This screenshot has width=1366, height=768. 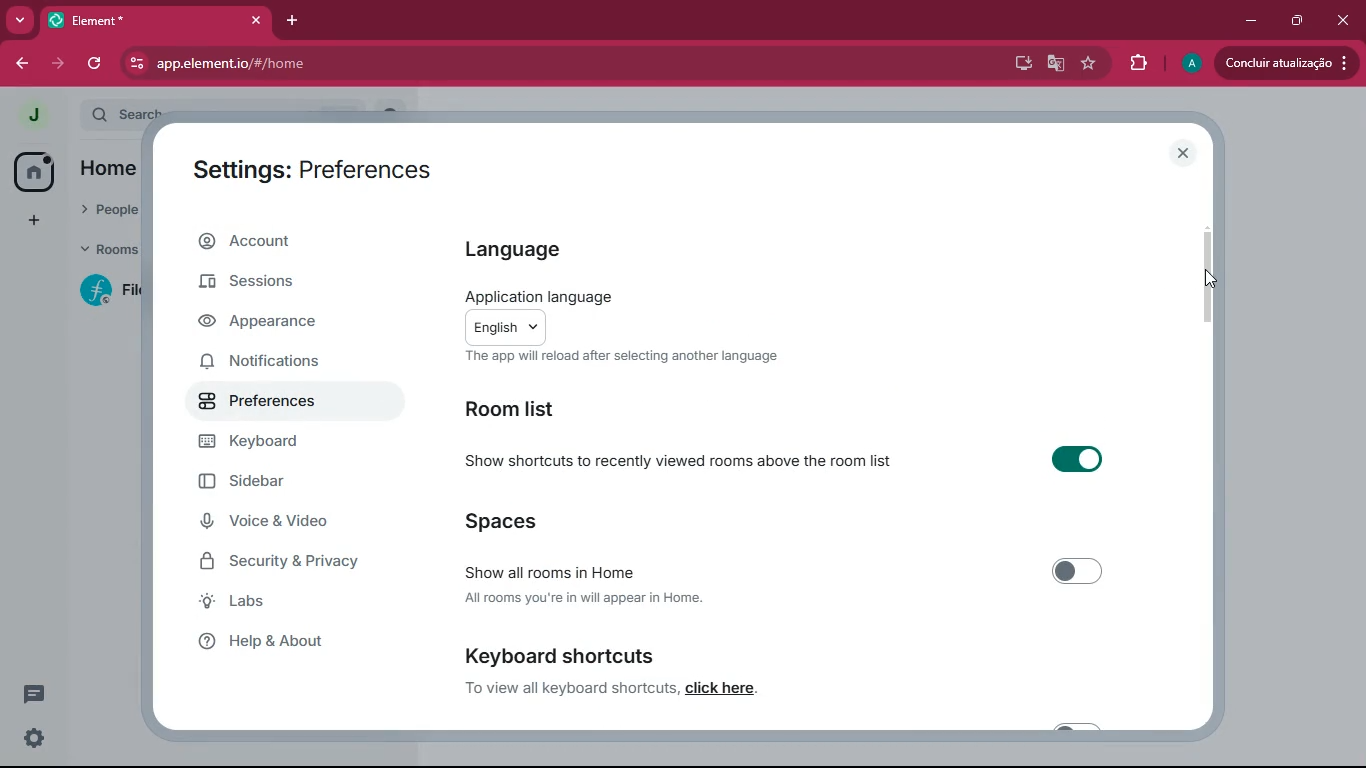 I want to click on close, so click(x=1184, y=153).